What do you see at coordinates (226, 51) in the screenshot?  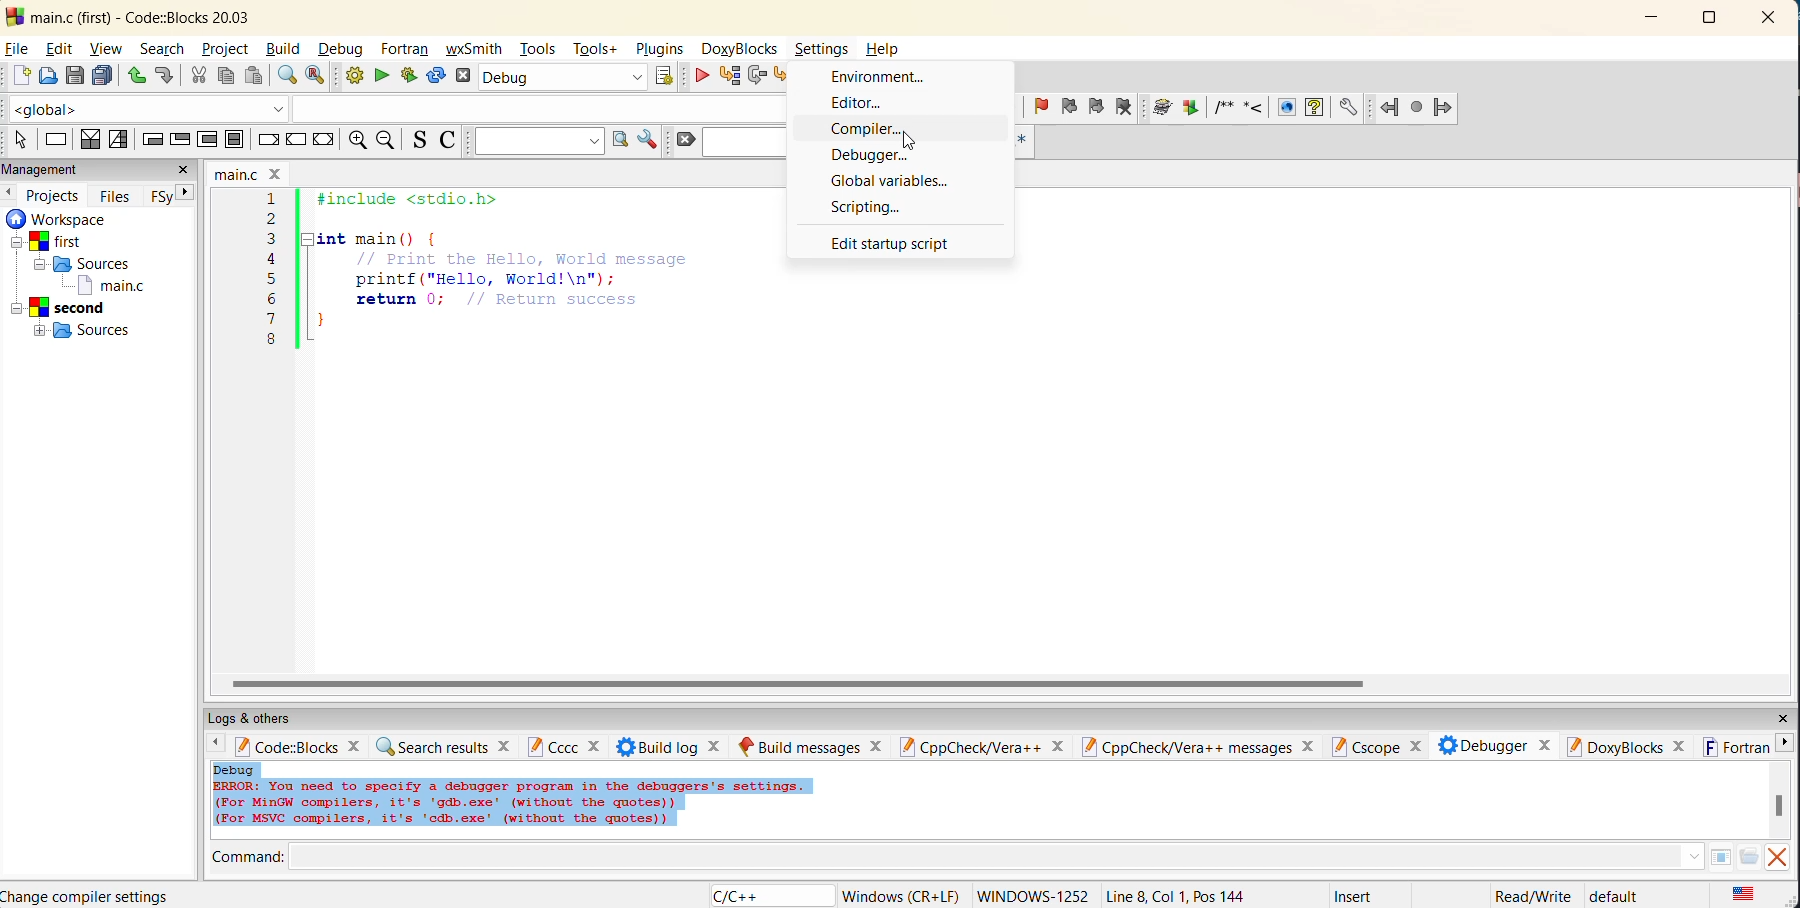 I see `project` at bounding box center [226, 51].